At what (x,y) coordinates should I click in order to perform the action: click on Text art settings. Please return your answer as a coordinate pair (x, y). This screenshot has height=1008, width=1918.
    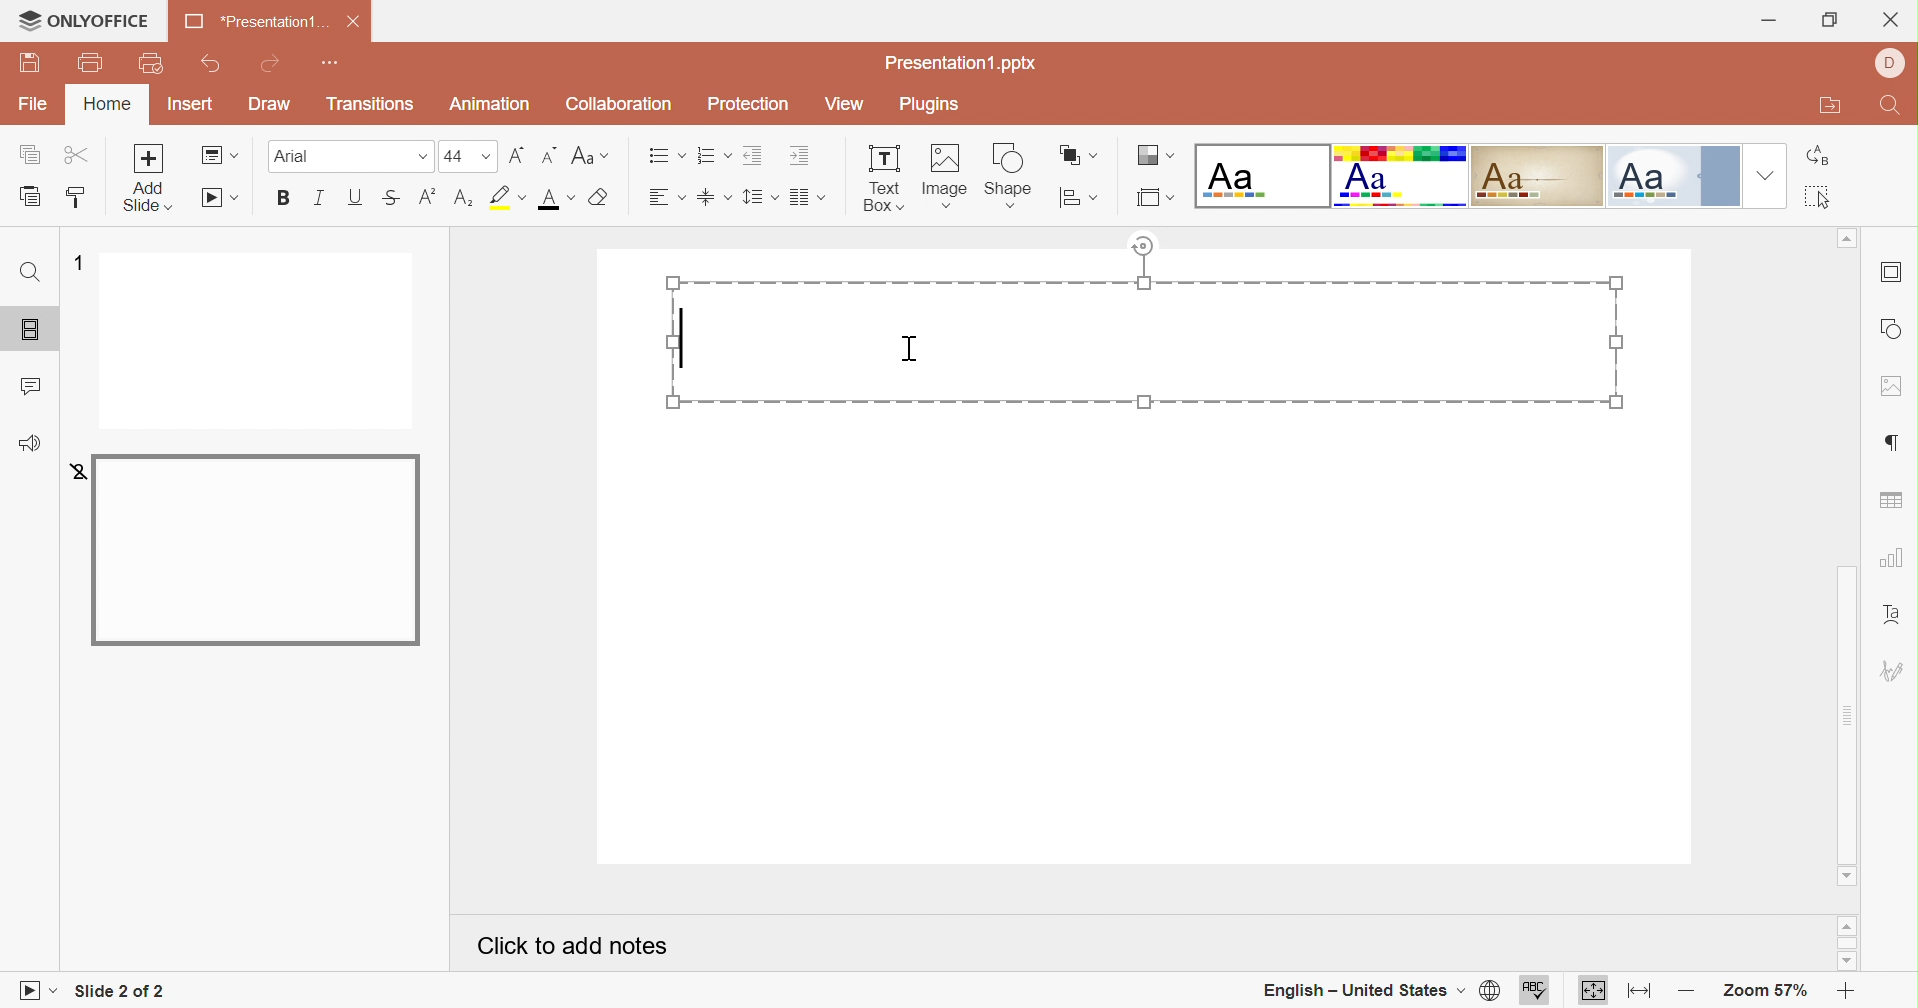
    Looking at the image, I should click on (1899, 616).